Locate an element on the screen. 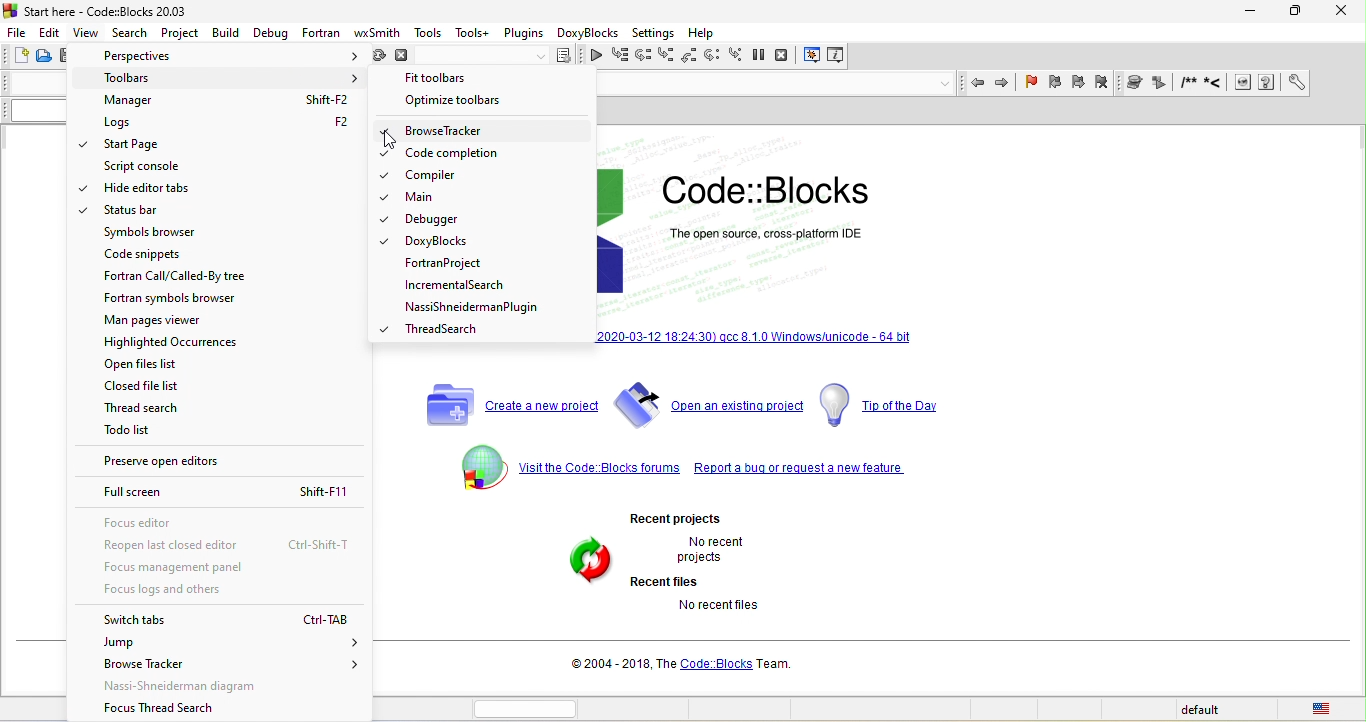 The height and width of the screenshot is (722, 1366). plugins is located at coordinates (524, 31).